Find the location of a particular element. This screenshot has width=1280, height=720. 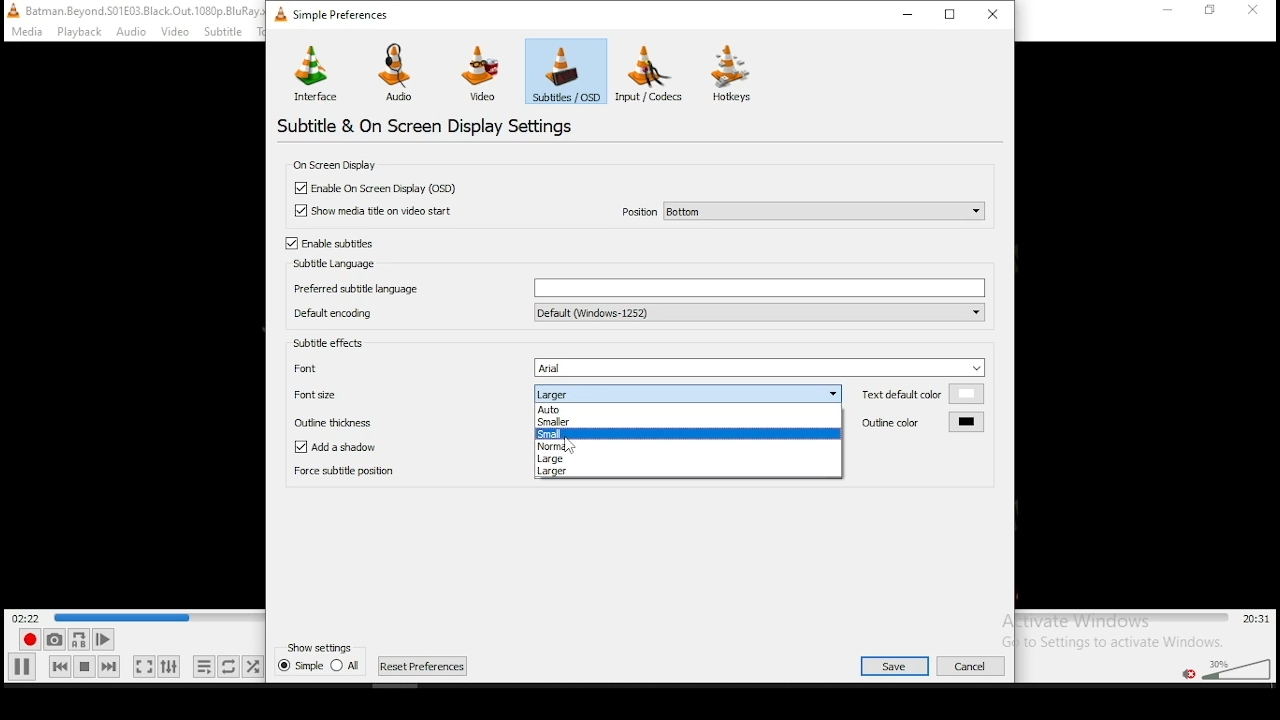

 is located at coordinates (1257, 11).